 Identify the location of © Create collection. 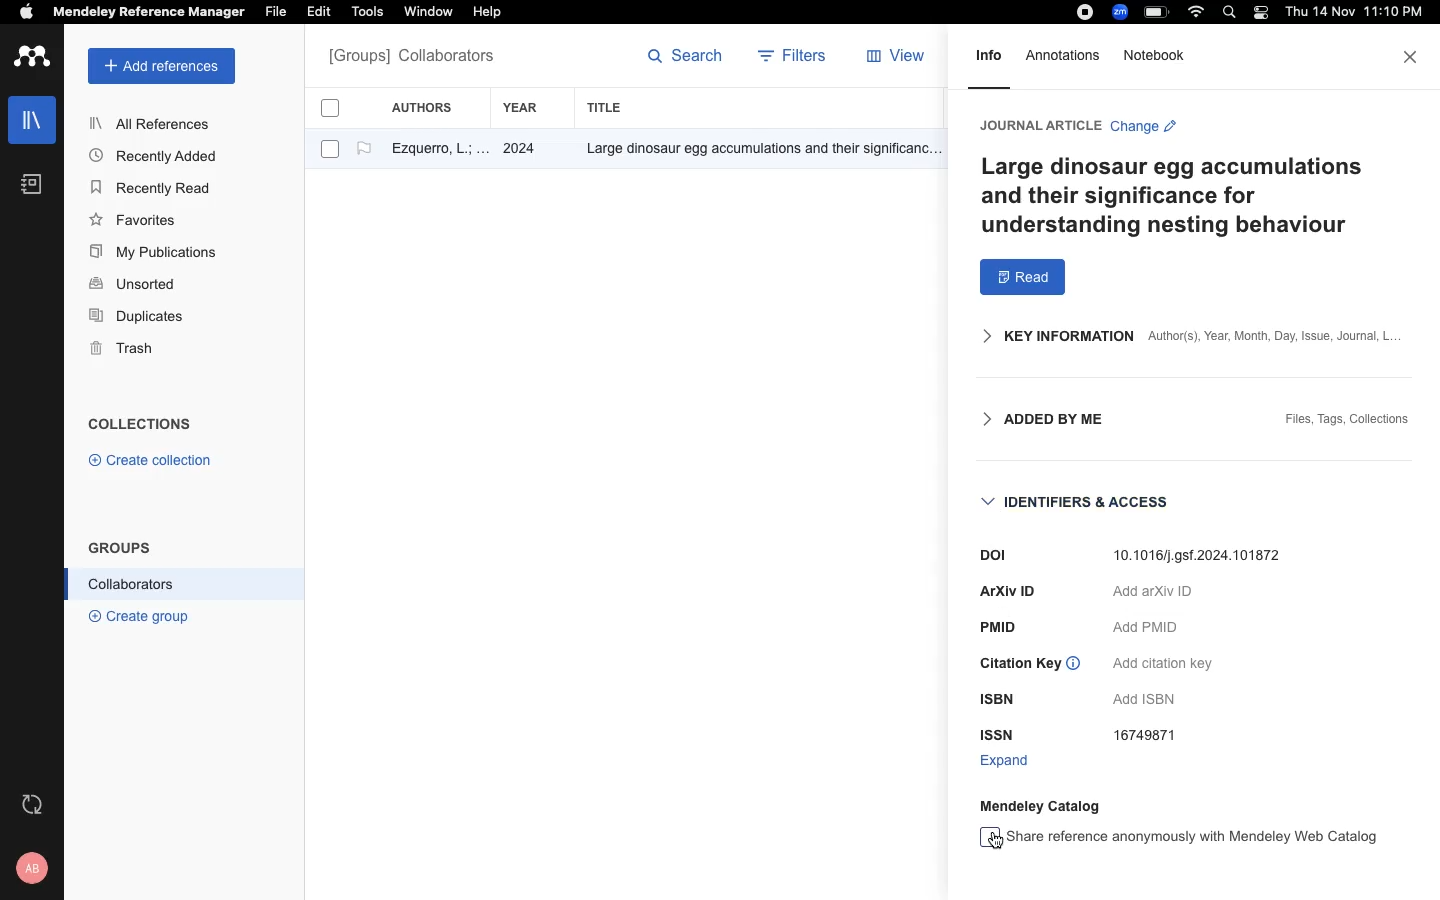
(151, 464).